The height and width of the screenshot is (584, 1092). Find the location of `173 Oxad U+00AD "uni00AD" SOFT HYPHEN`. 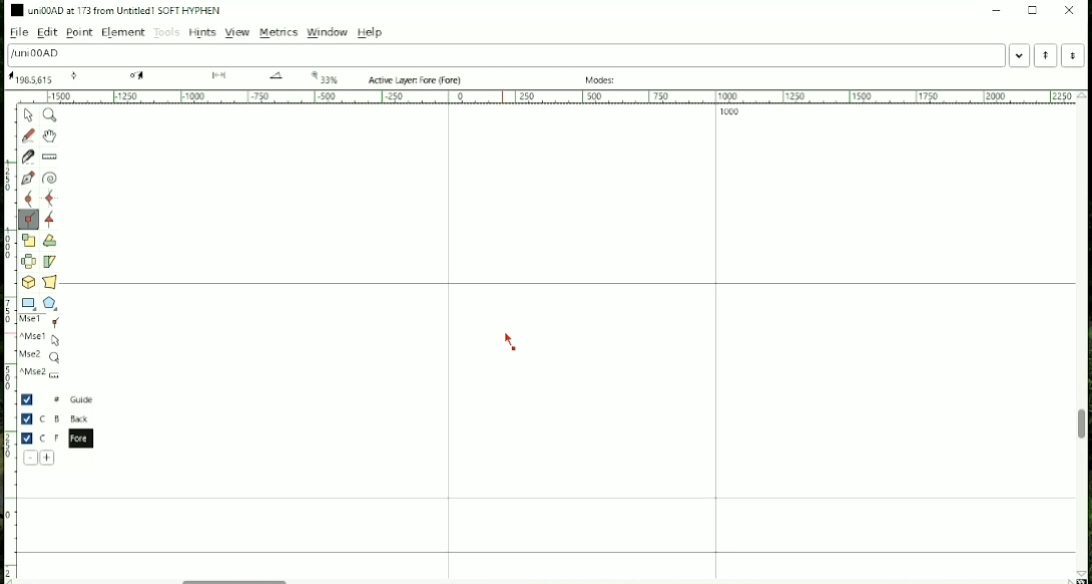

173 Oxad U+00AD "uni00AD" SOFT HYPHEN is located at coordinates (1079, 576).